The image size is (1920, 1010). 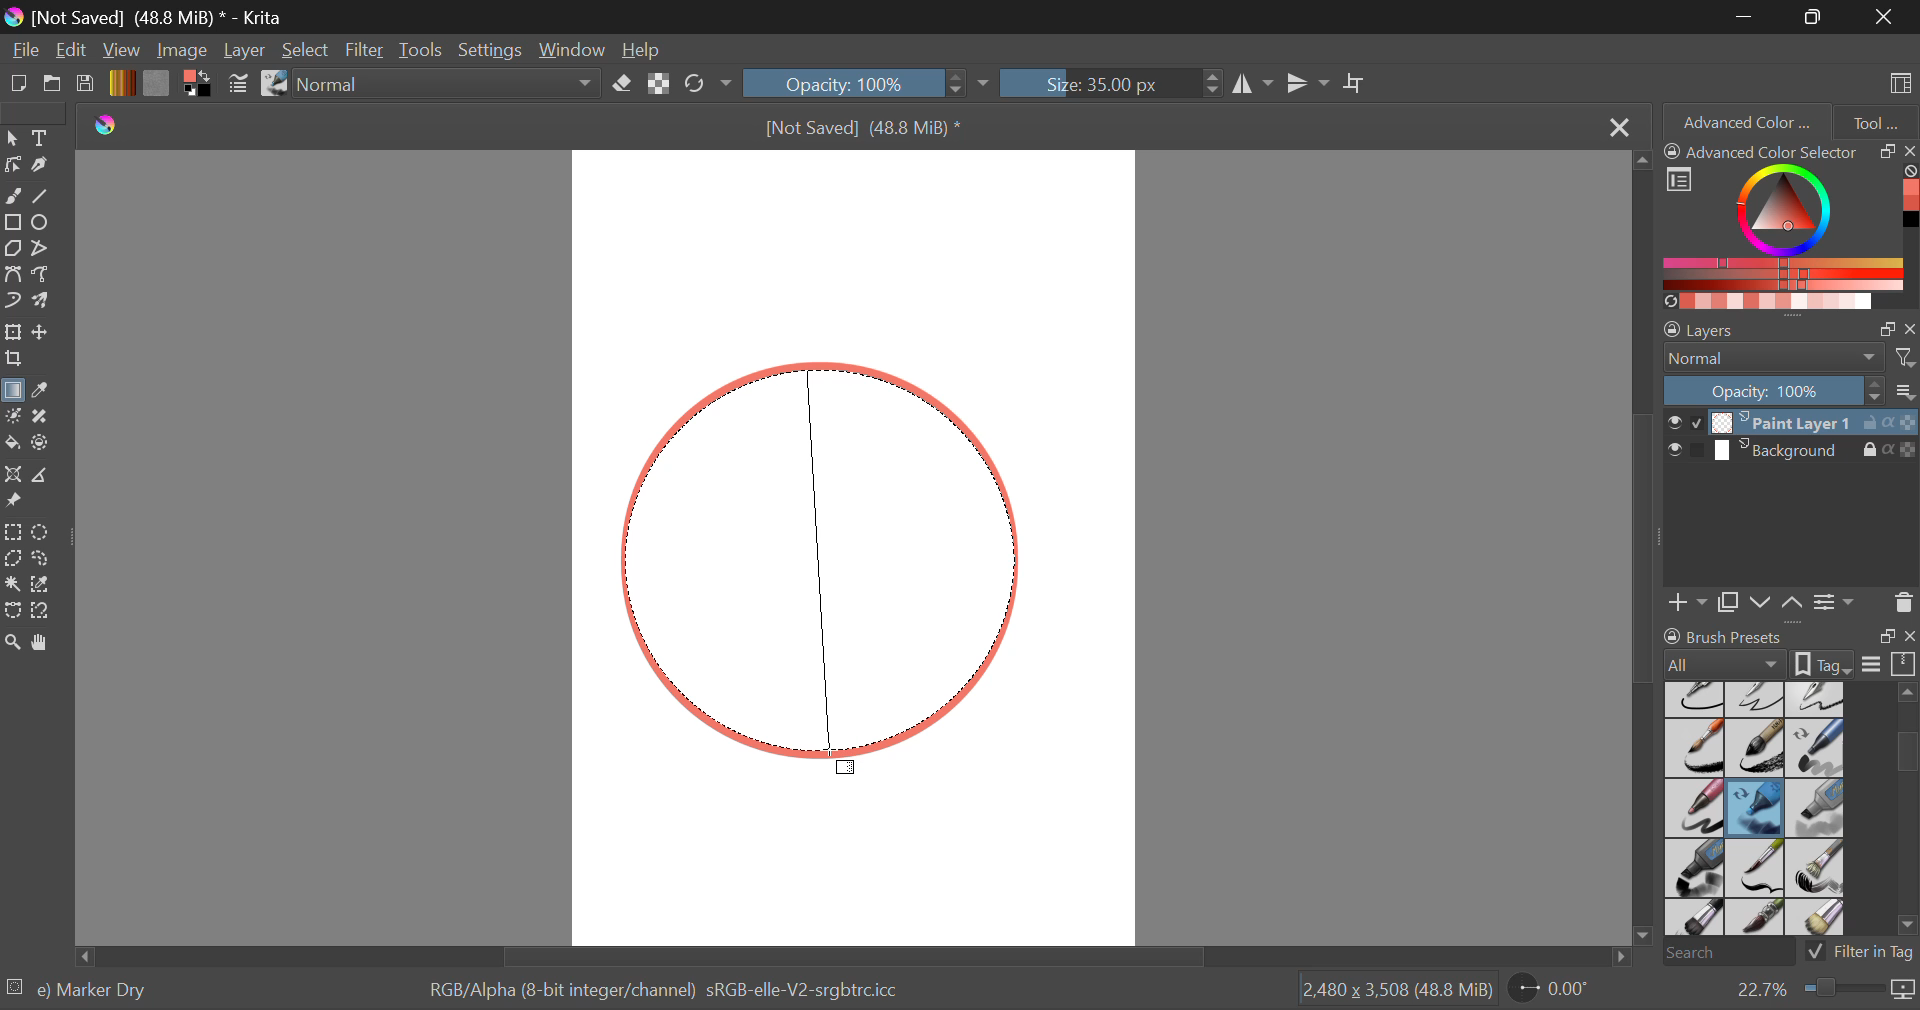 What do you see at coordinates (43, 137) in the screenshot?
I see `Text` at bounding box center [43, 137].